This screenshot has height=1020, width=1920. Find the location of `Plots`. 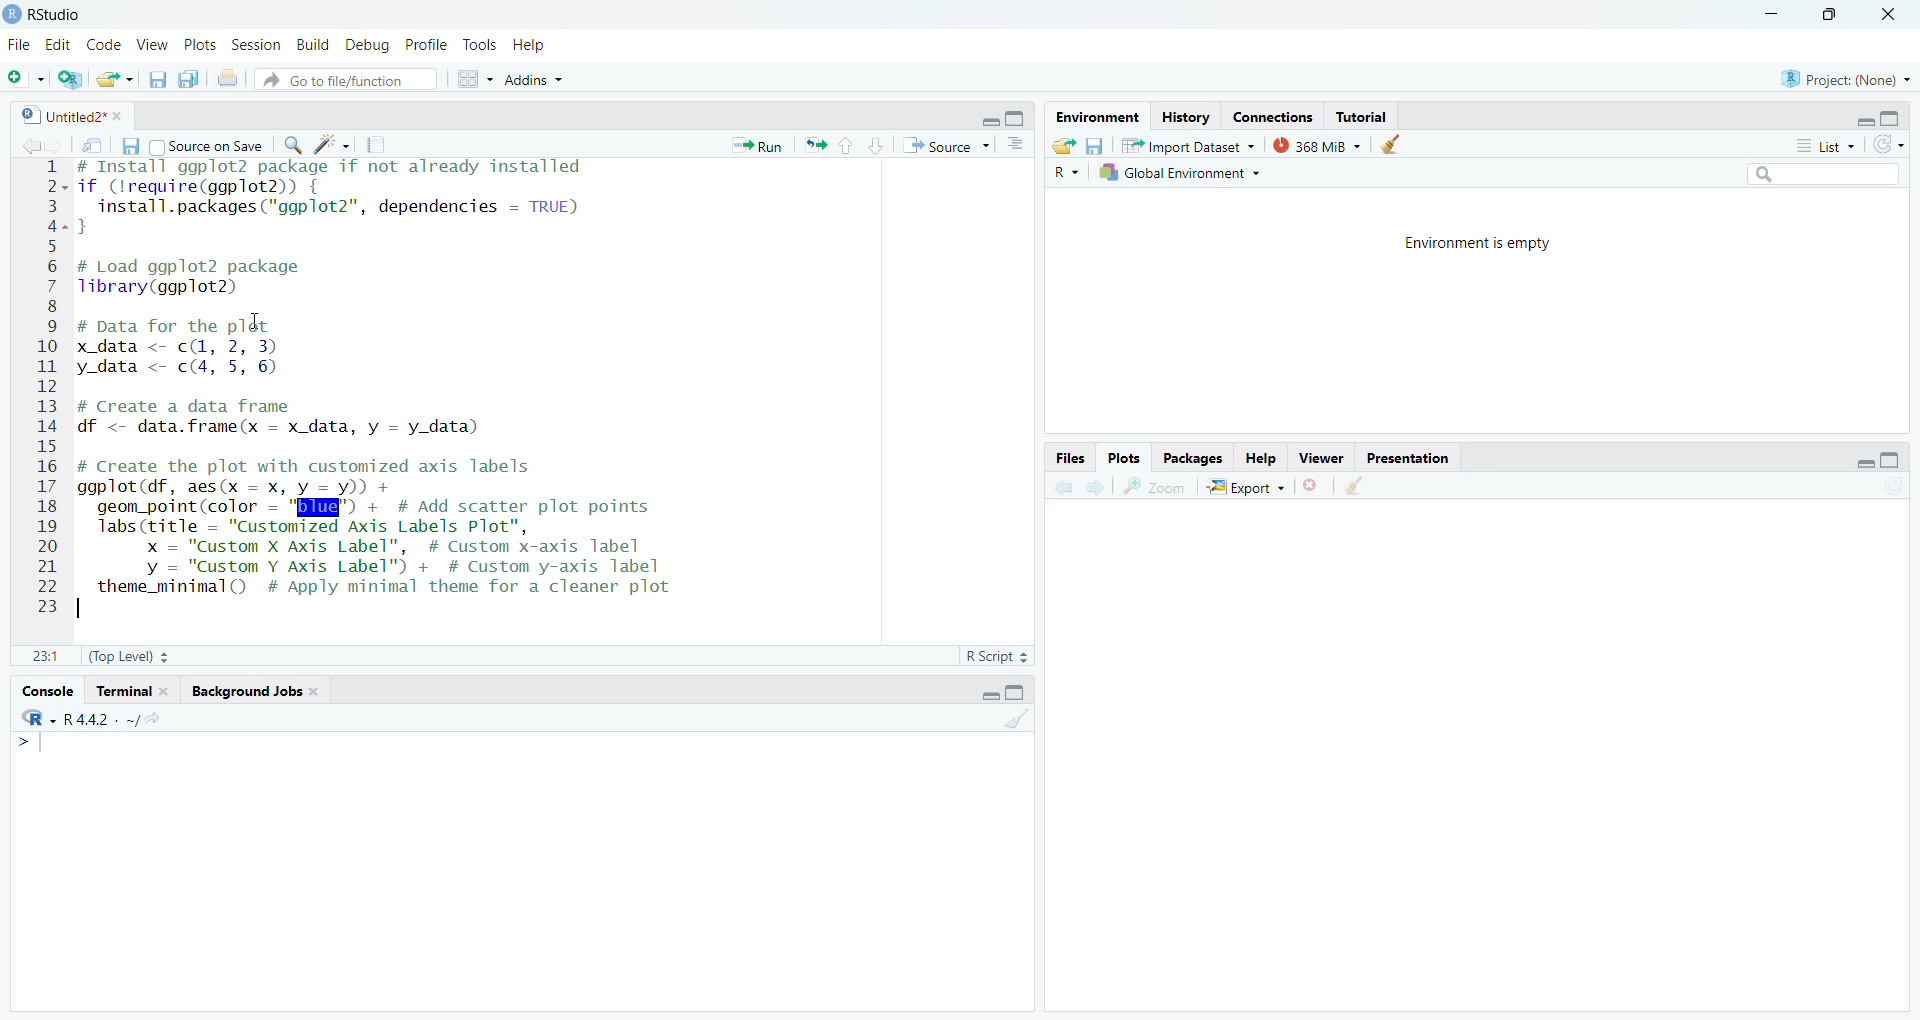

Plots is located at coordinates (197, 43).